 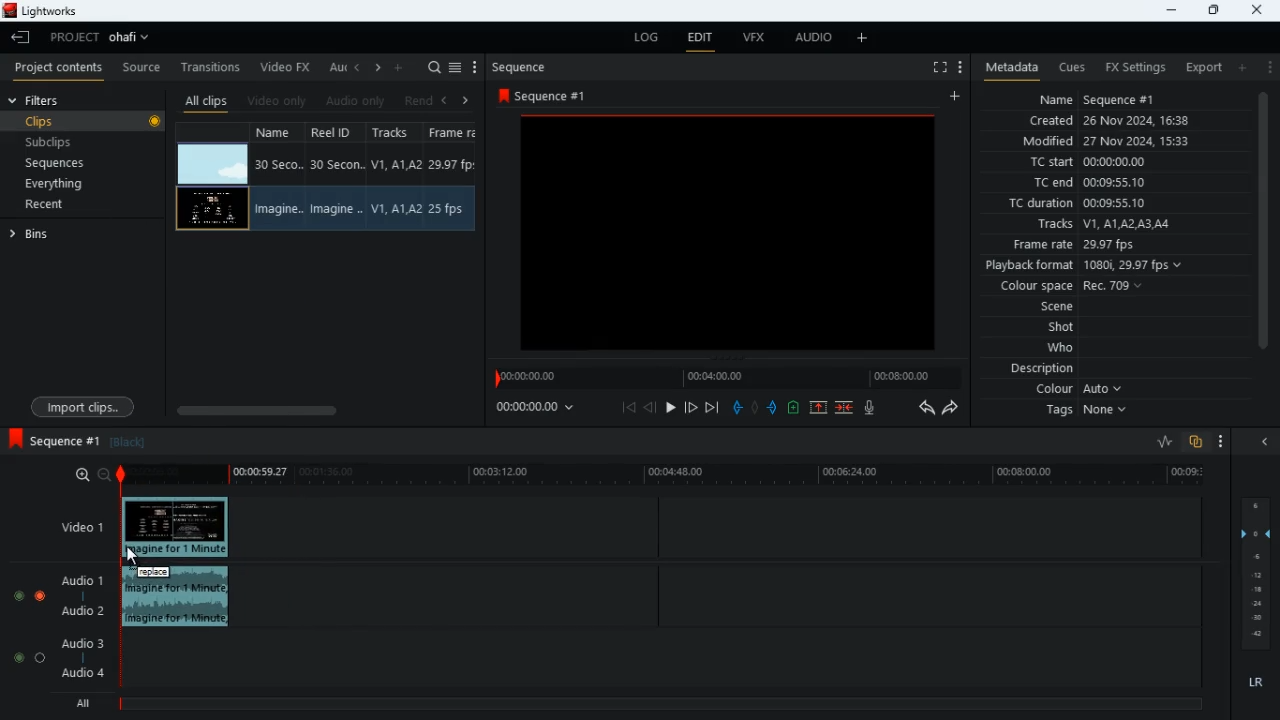 What do you see at coordinates (475, 67) in the screenshot?
I see `more` at bounding box center [475, 67].